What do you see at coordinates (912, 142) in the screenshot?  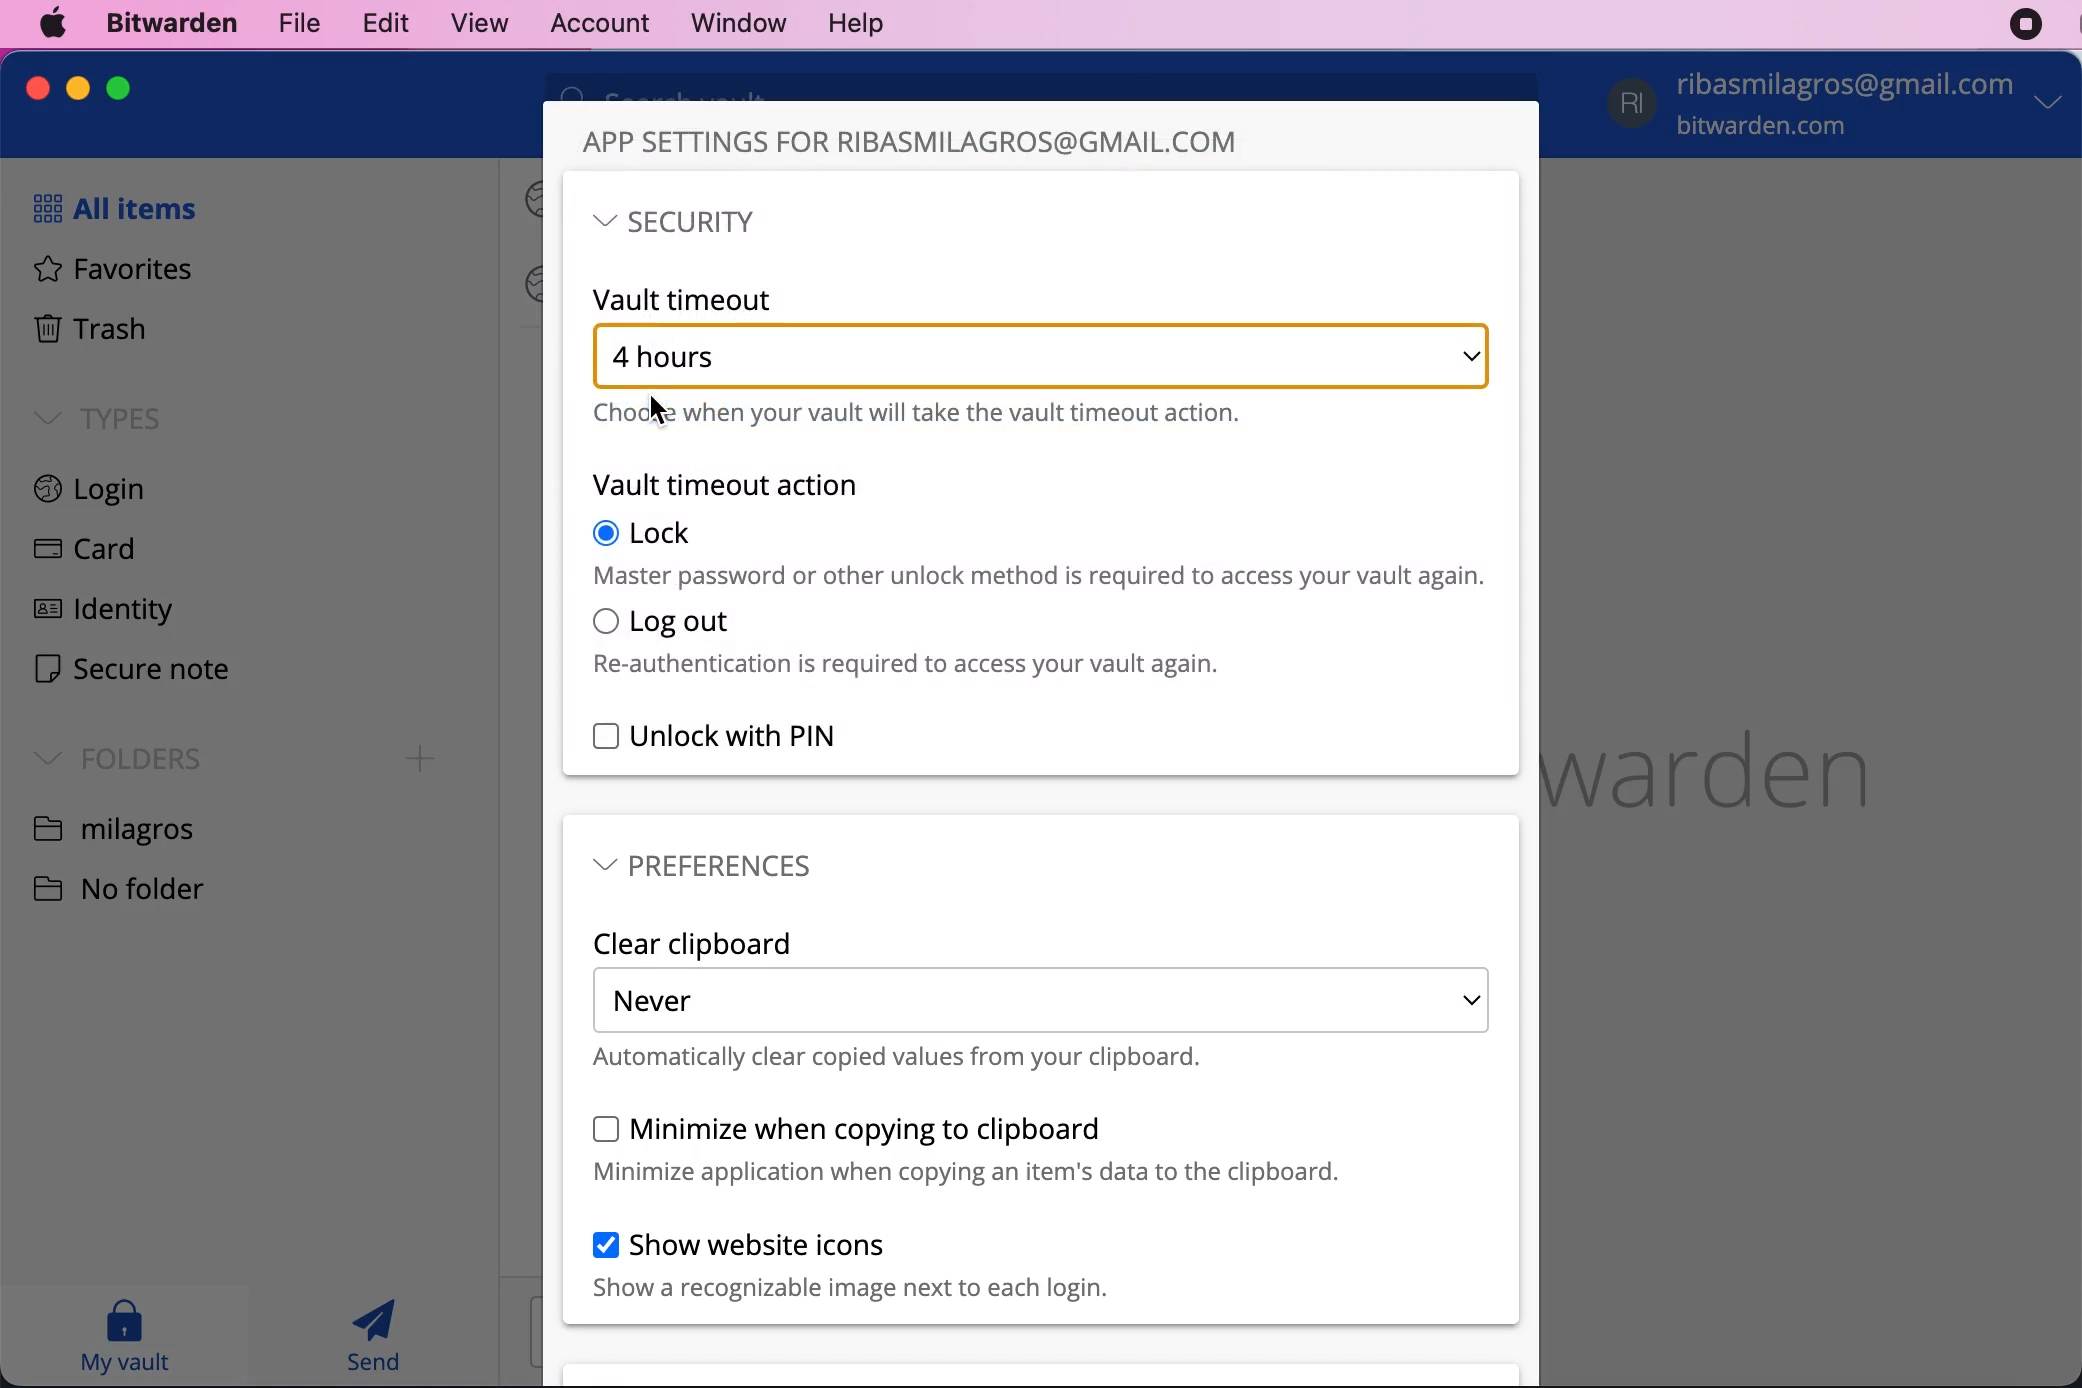 I see `app settings` at bounding box center [912, 142].